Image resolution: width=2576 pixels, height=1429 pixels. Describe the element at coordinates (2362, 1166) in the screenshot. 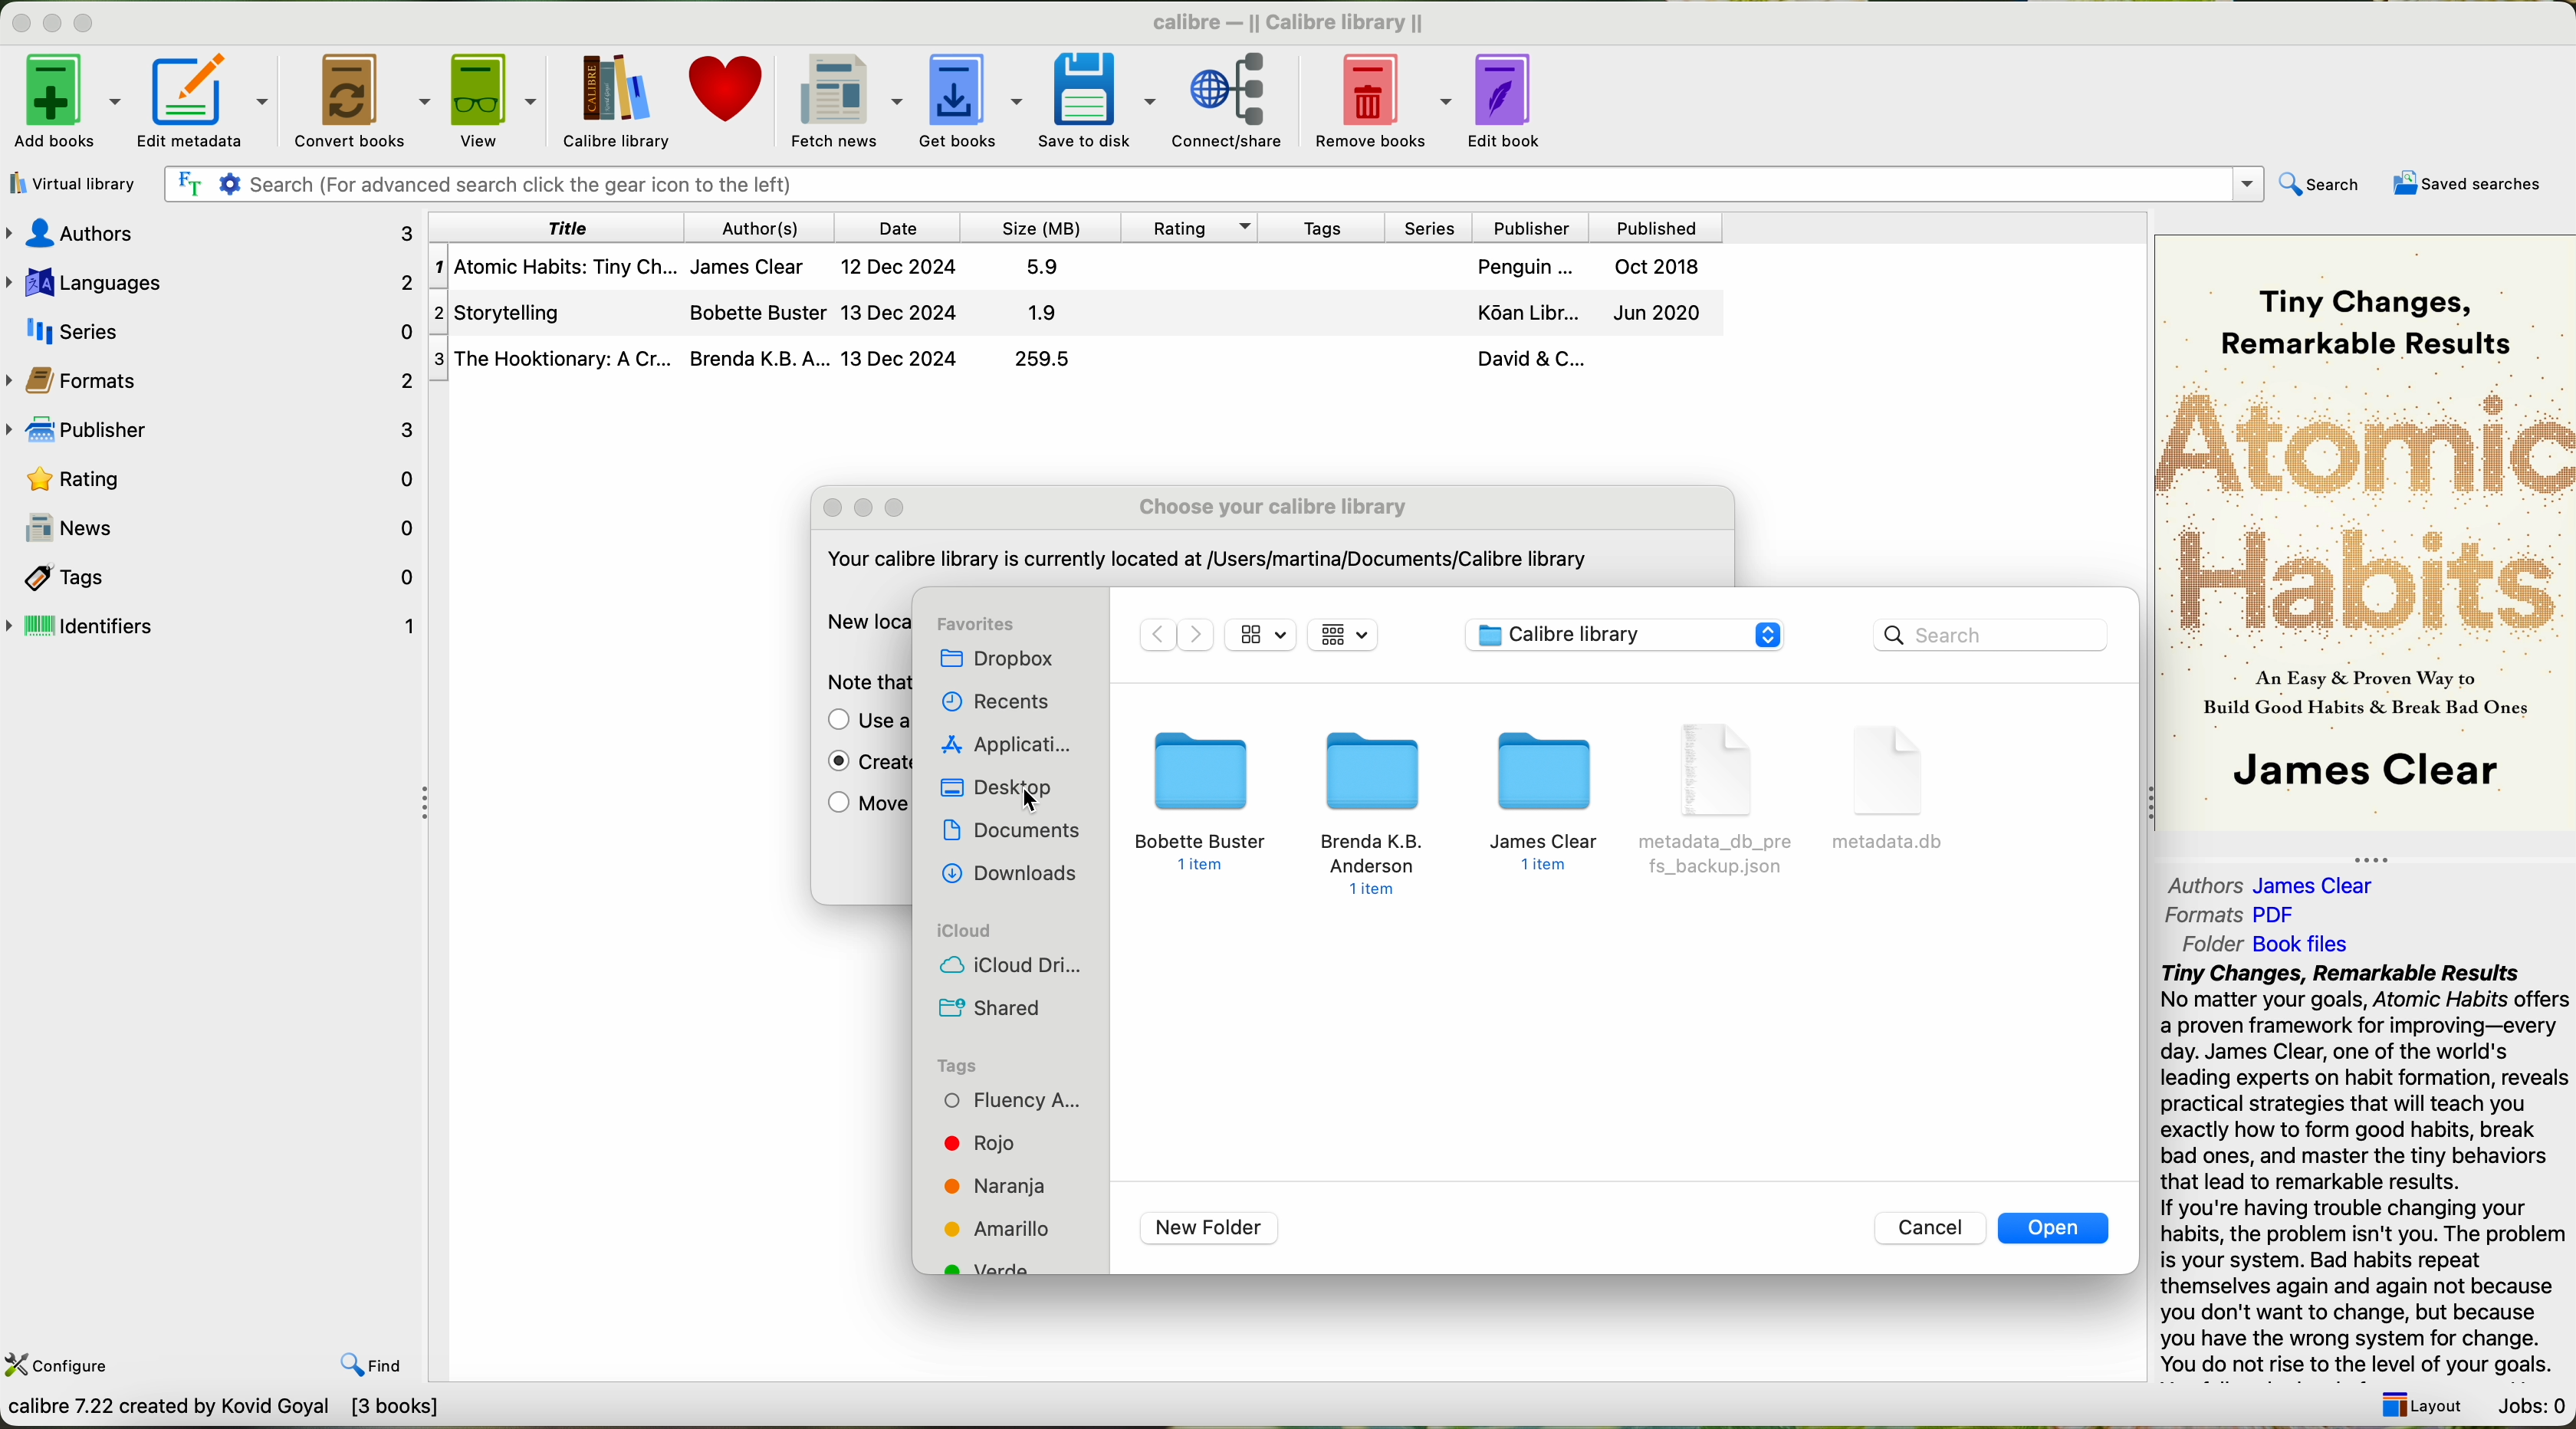

I see `Tiny Changes, Remarkable Results
No matter your goals, Atomic Habits o
a proven framework for improving—ev
day. James Clear, one of the world's
leading experts on habit formation, rex
practical strategies that will teach you
exactly how to form good habits, brea
bad ones, and master the tiny behavio
that lead to remarkable results.

If you're having trouble changing your
habits, the problem isn't you. The prok
is your system. Bad habits repeat
themselves again and again not becat
you don't want to change, but becaus
vou have the wrona svstem for chanas` at that location.